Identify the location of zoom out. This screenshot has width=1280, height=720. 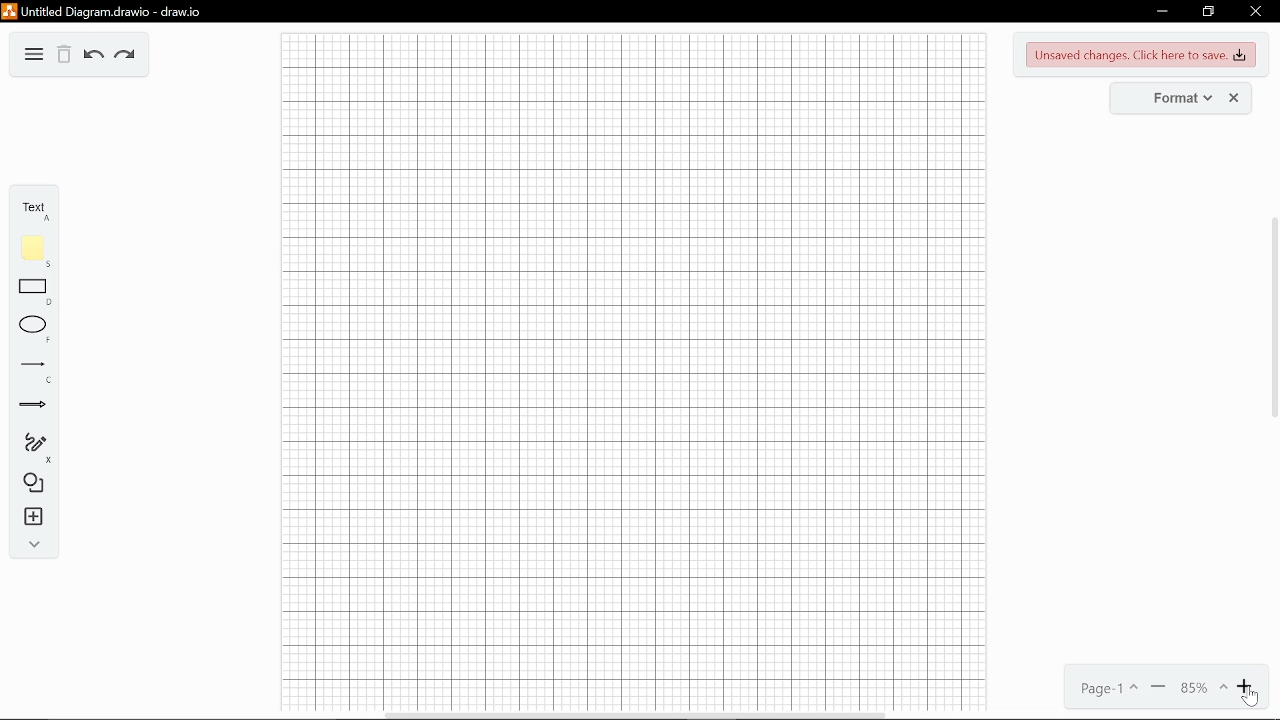
(1159, 686).